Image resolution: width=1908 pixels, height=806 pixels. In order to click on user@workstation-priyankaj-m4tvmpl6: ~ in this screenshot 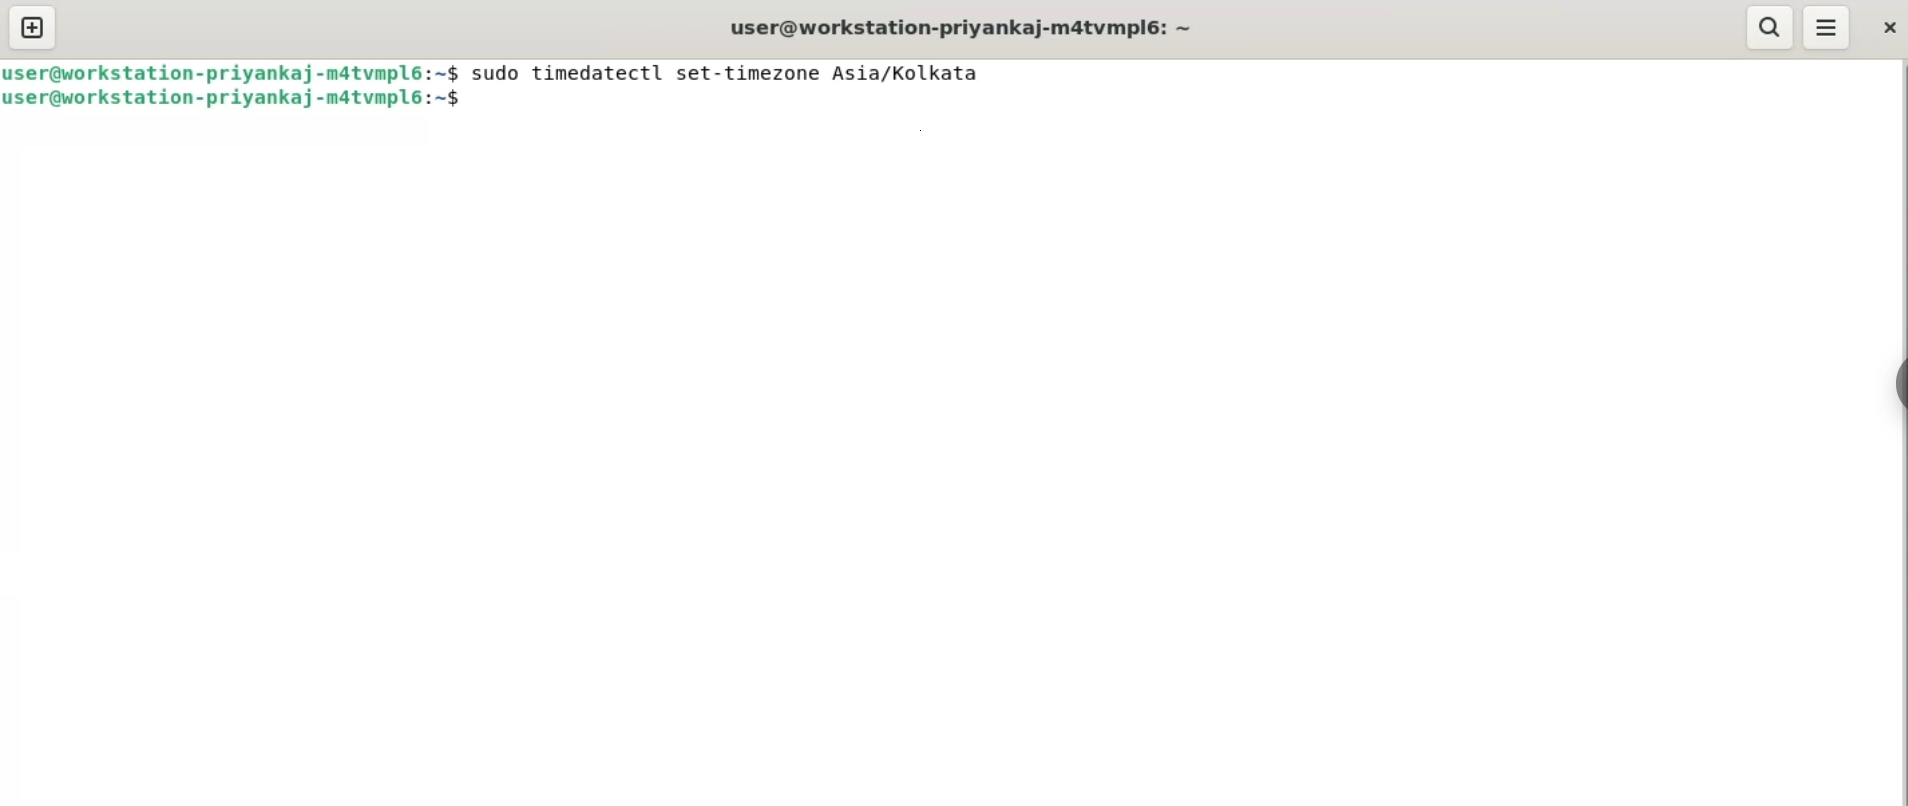, I will do `click(961, 28)`.